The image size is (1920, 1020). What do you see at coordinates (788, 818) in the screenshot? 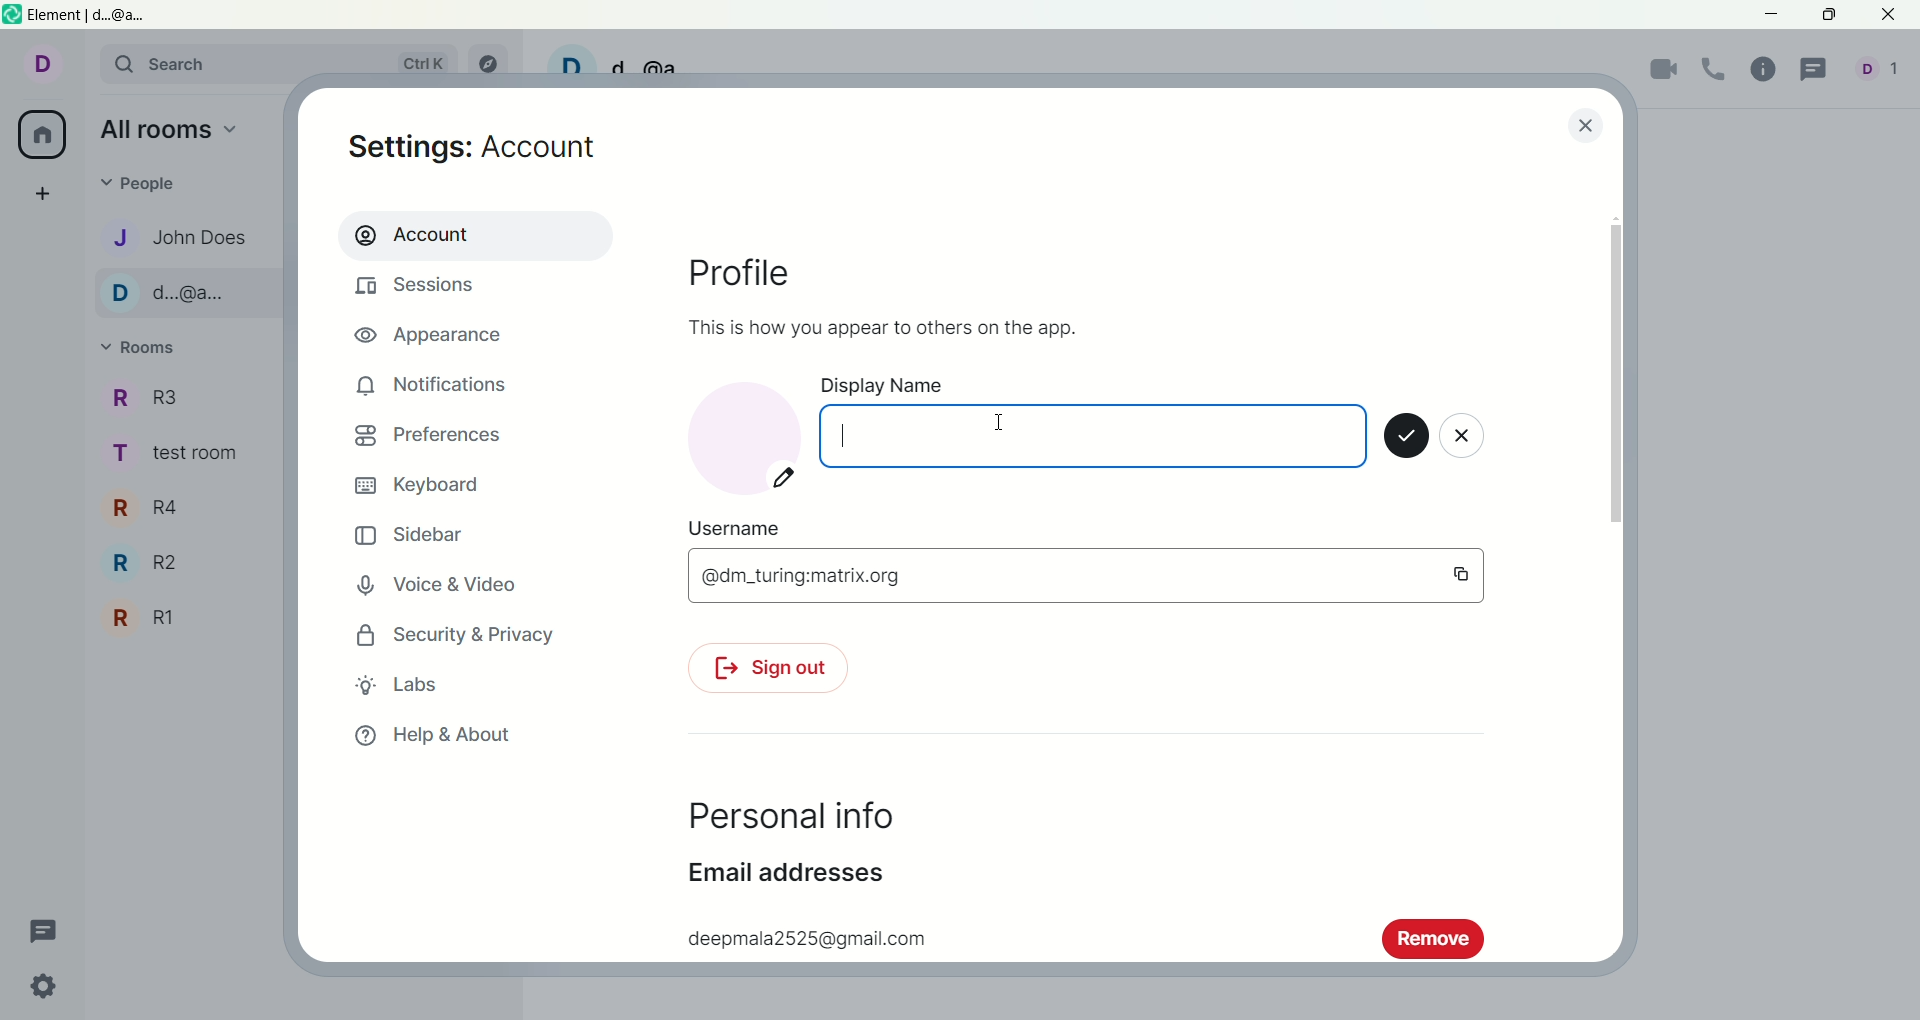
I see `personal info` at bounding box center [788, 818].